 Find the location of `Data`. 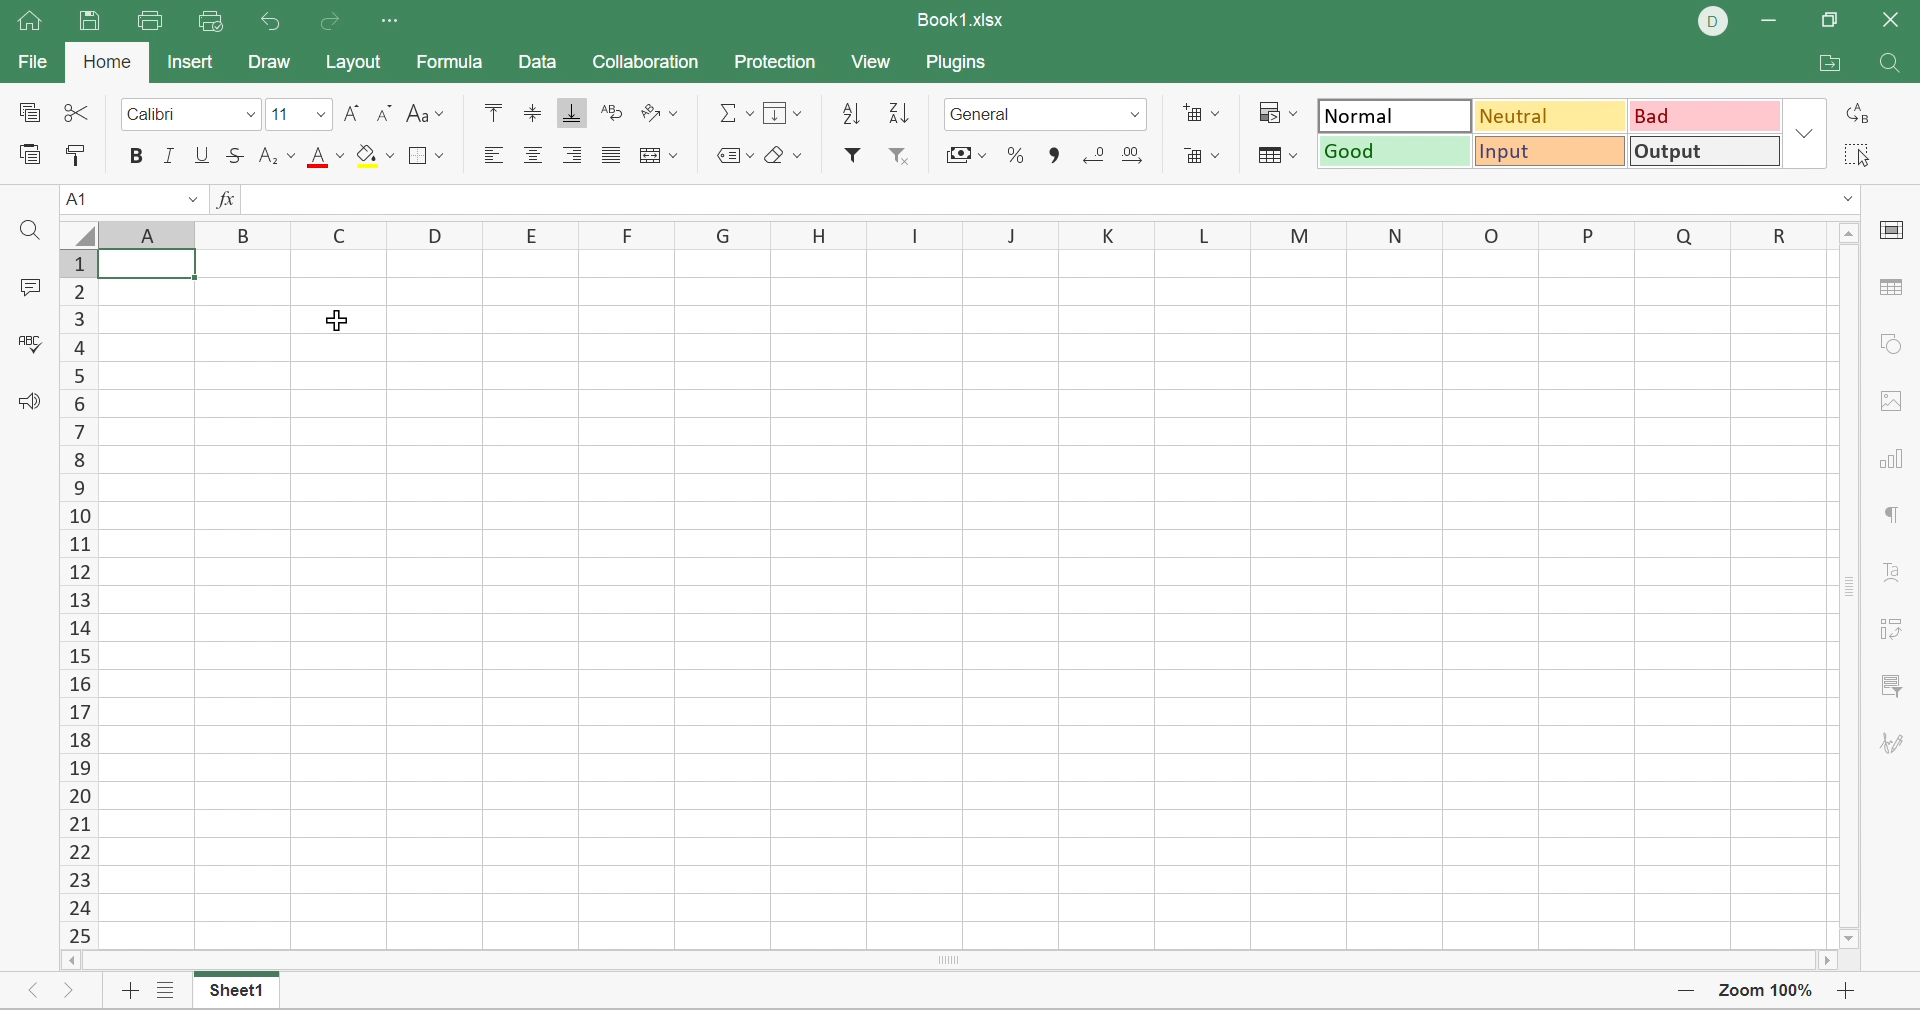

Data is located at coordinates (541, 65).